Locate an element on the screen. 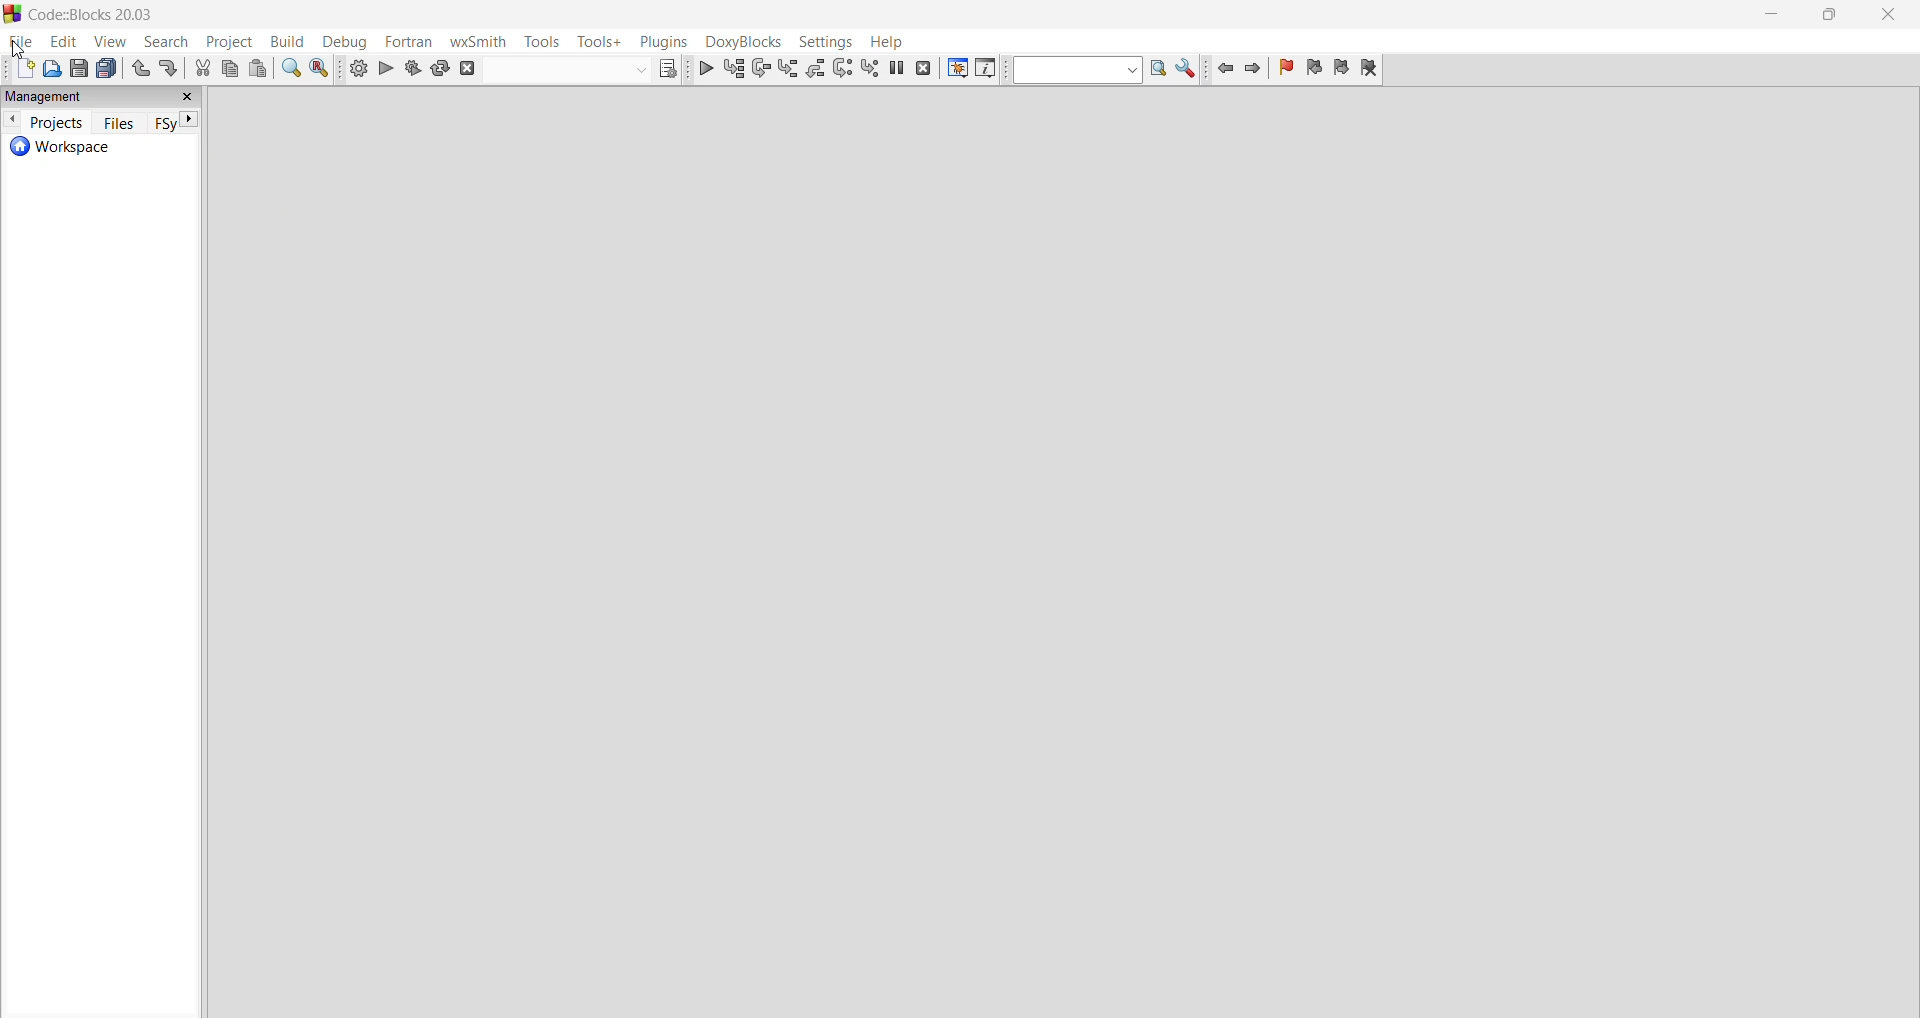  search is located at coordinates (170, 42).